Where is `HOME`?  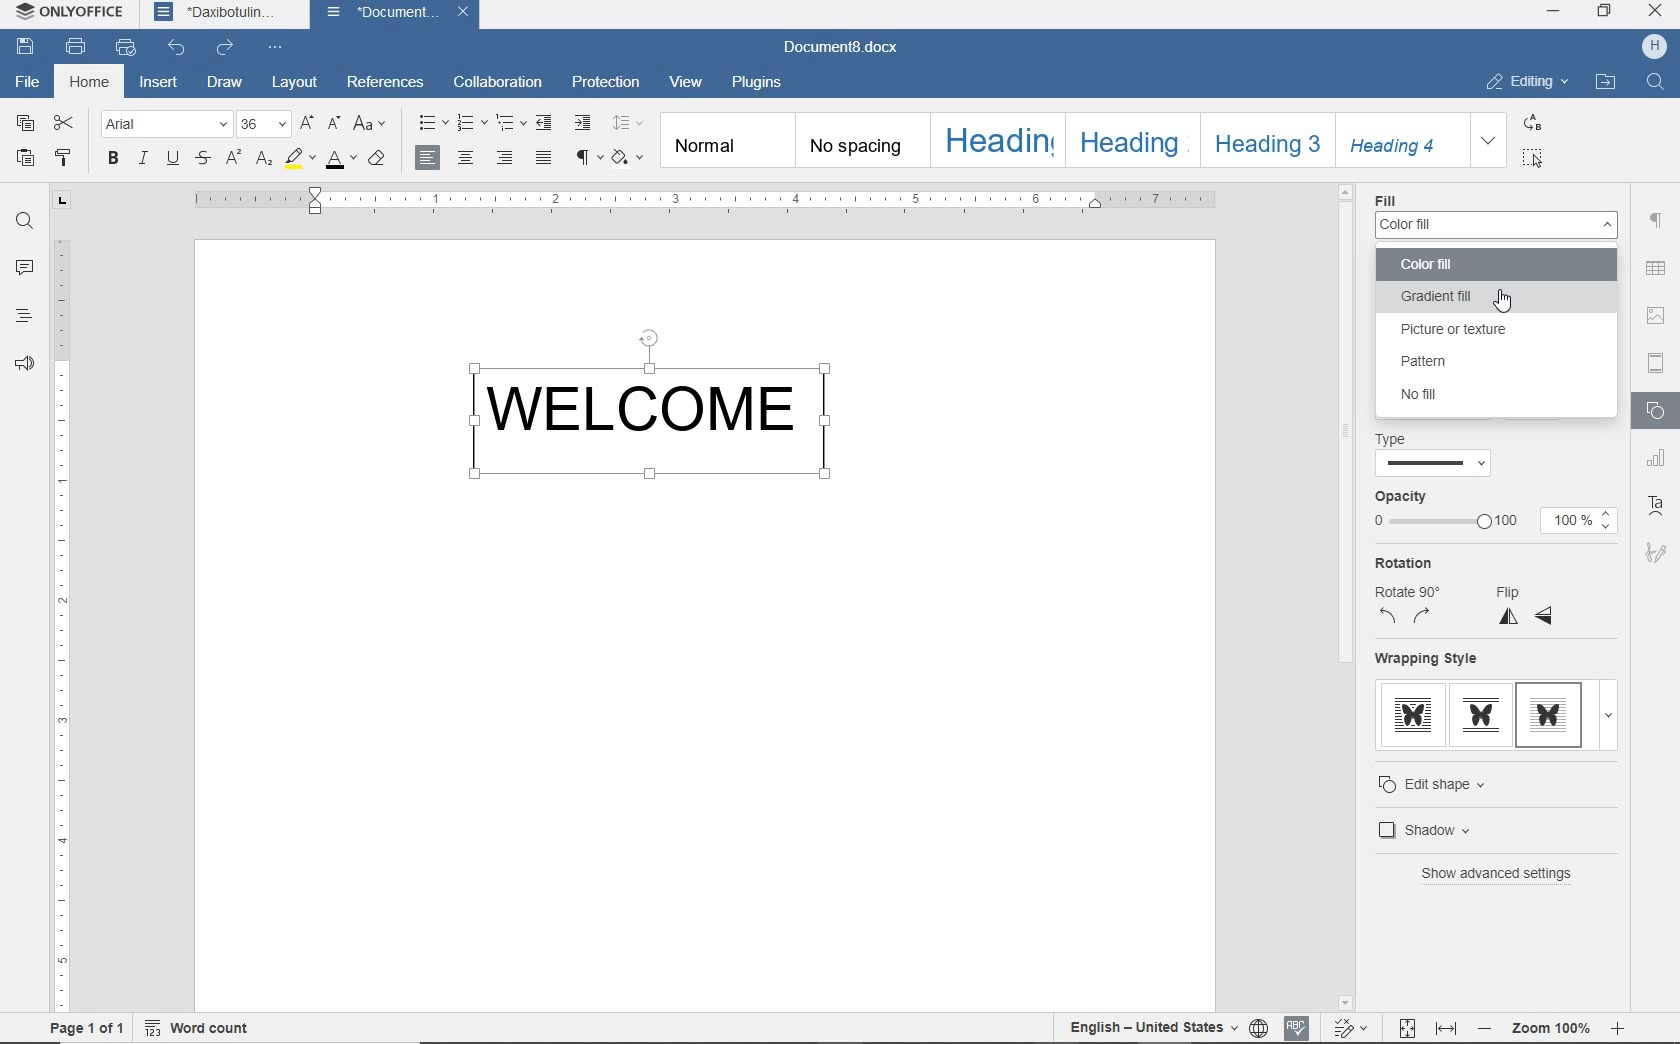 HOME is located at coordinates (91, 83).